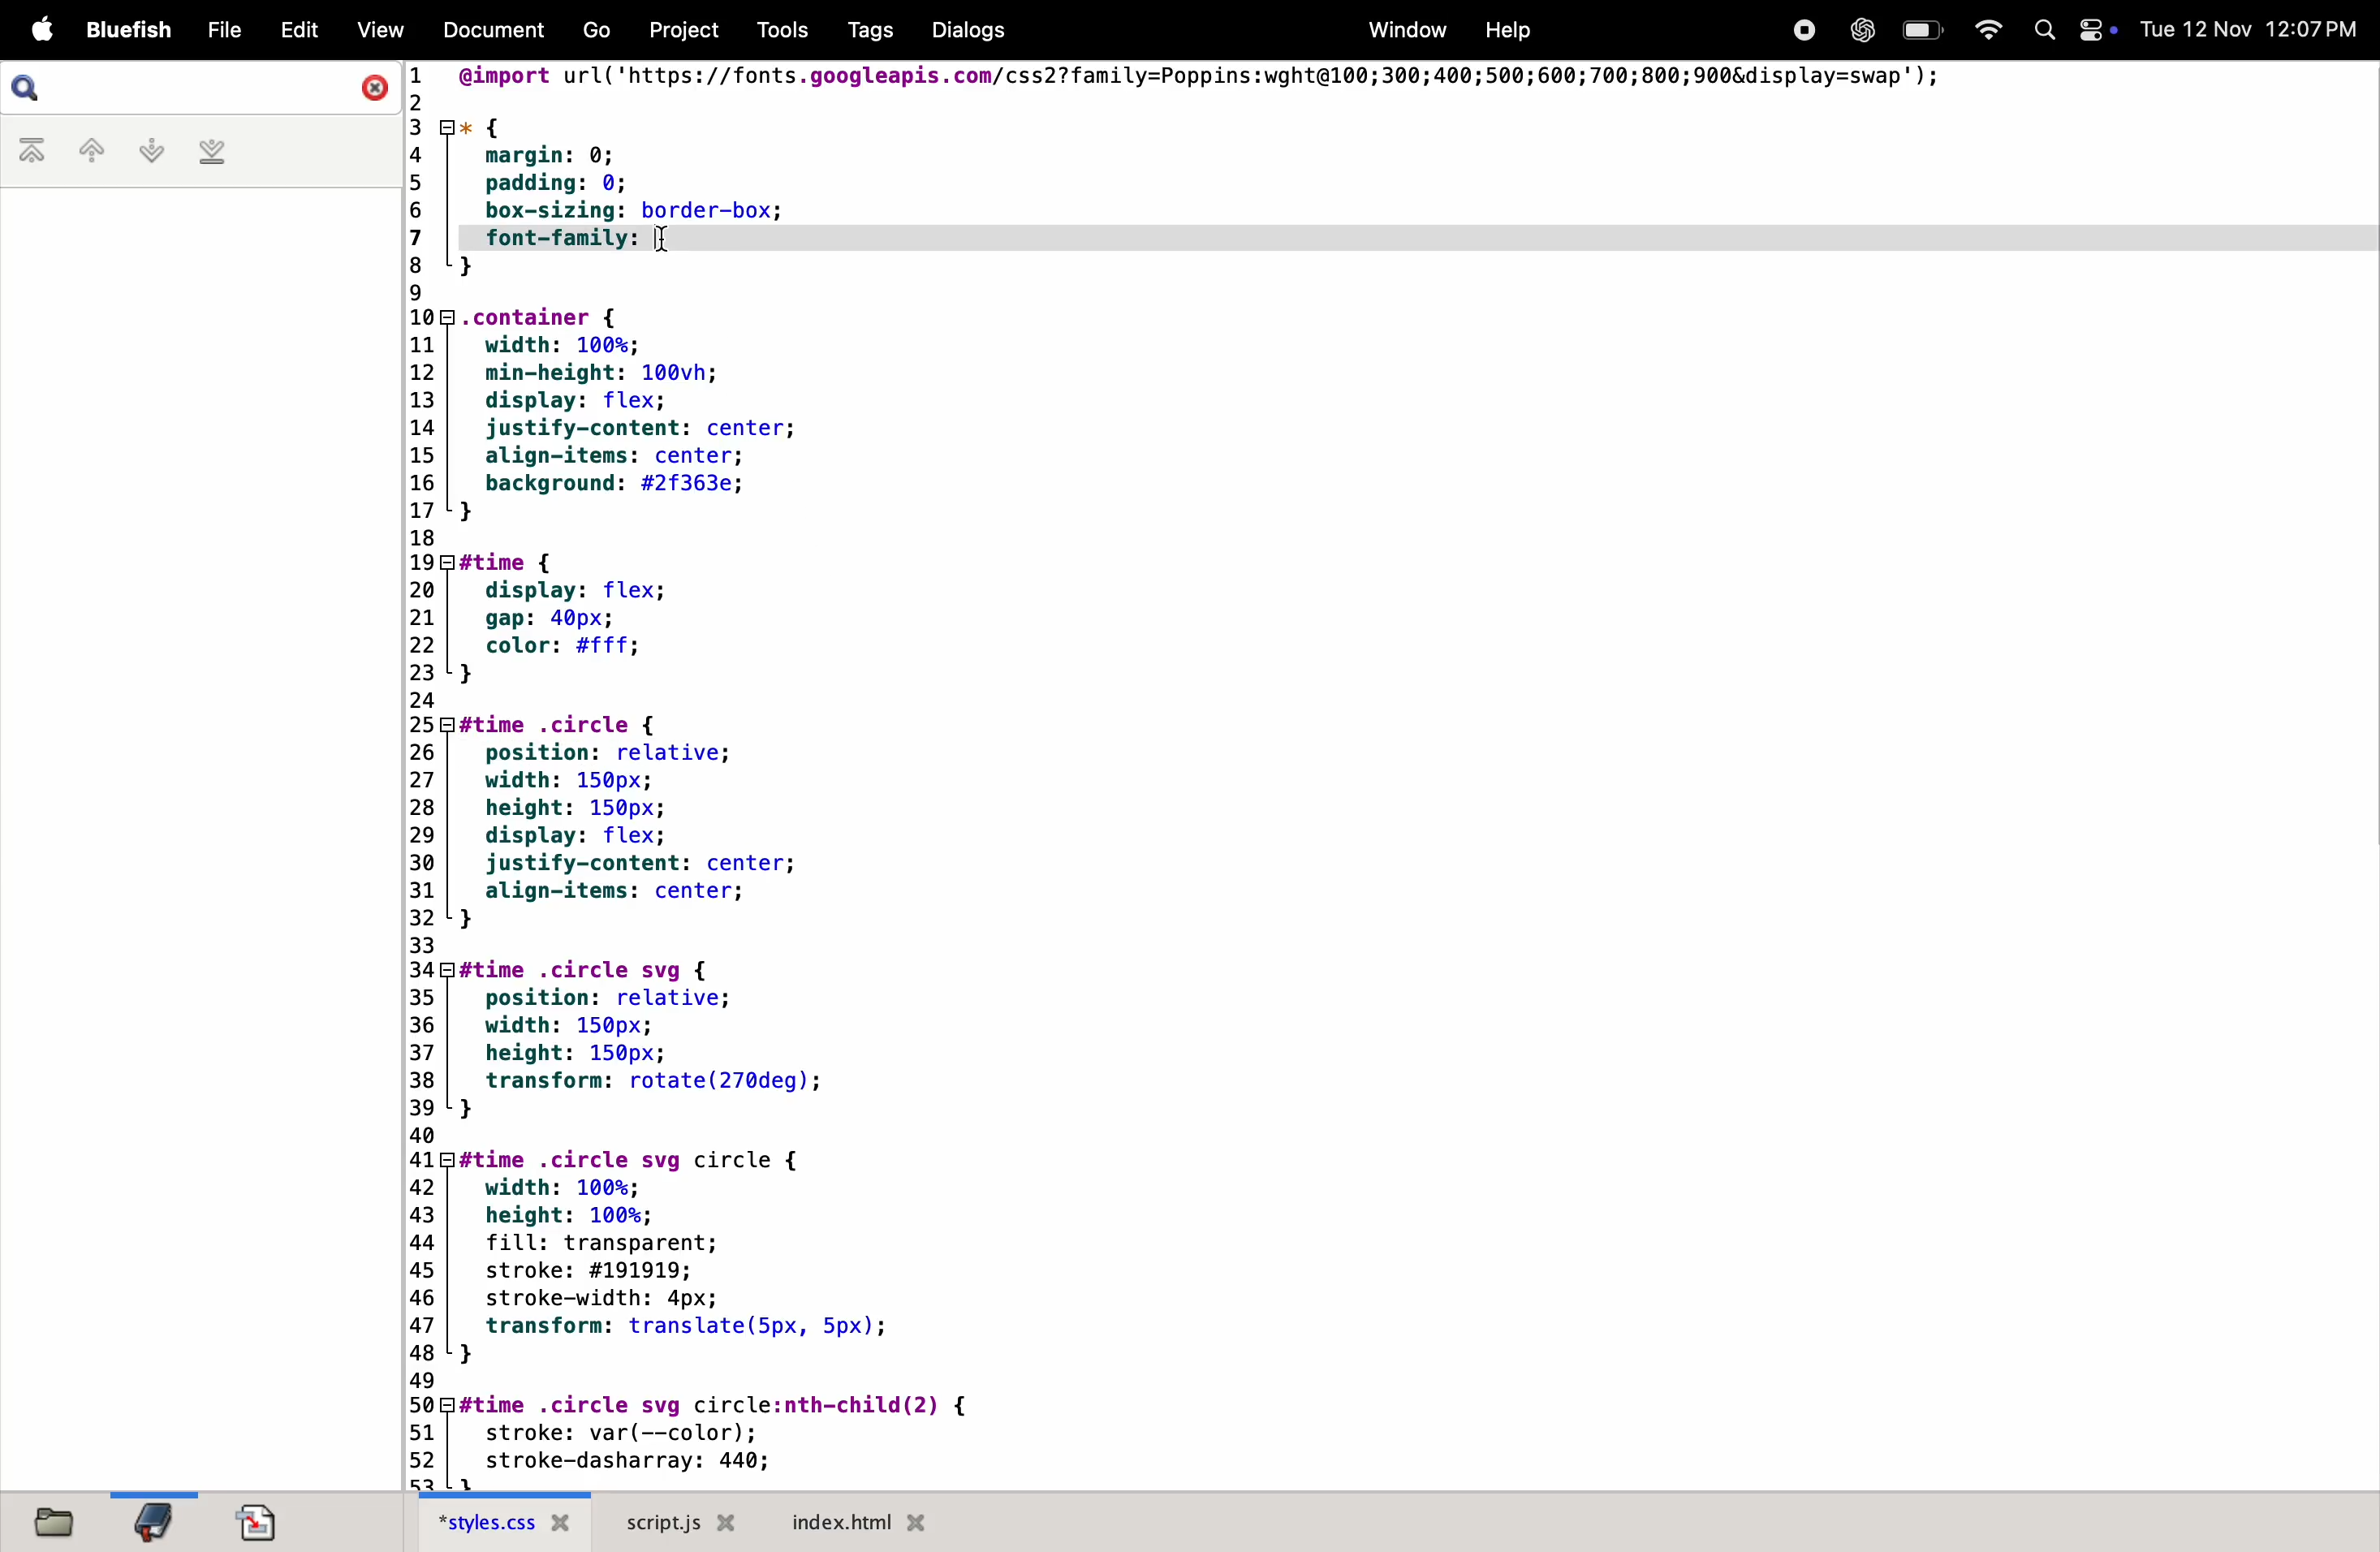 This screenshot has width=2380, height=1552. Describe the element at coordinates (862, 31) in the screenshot. I see `tags` at that location.